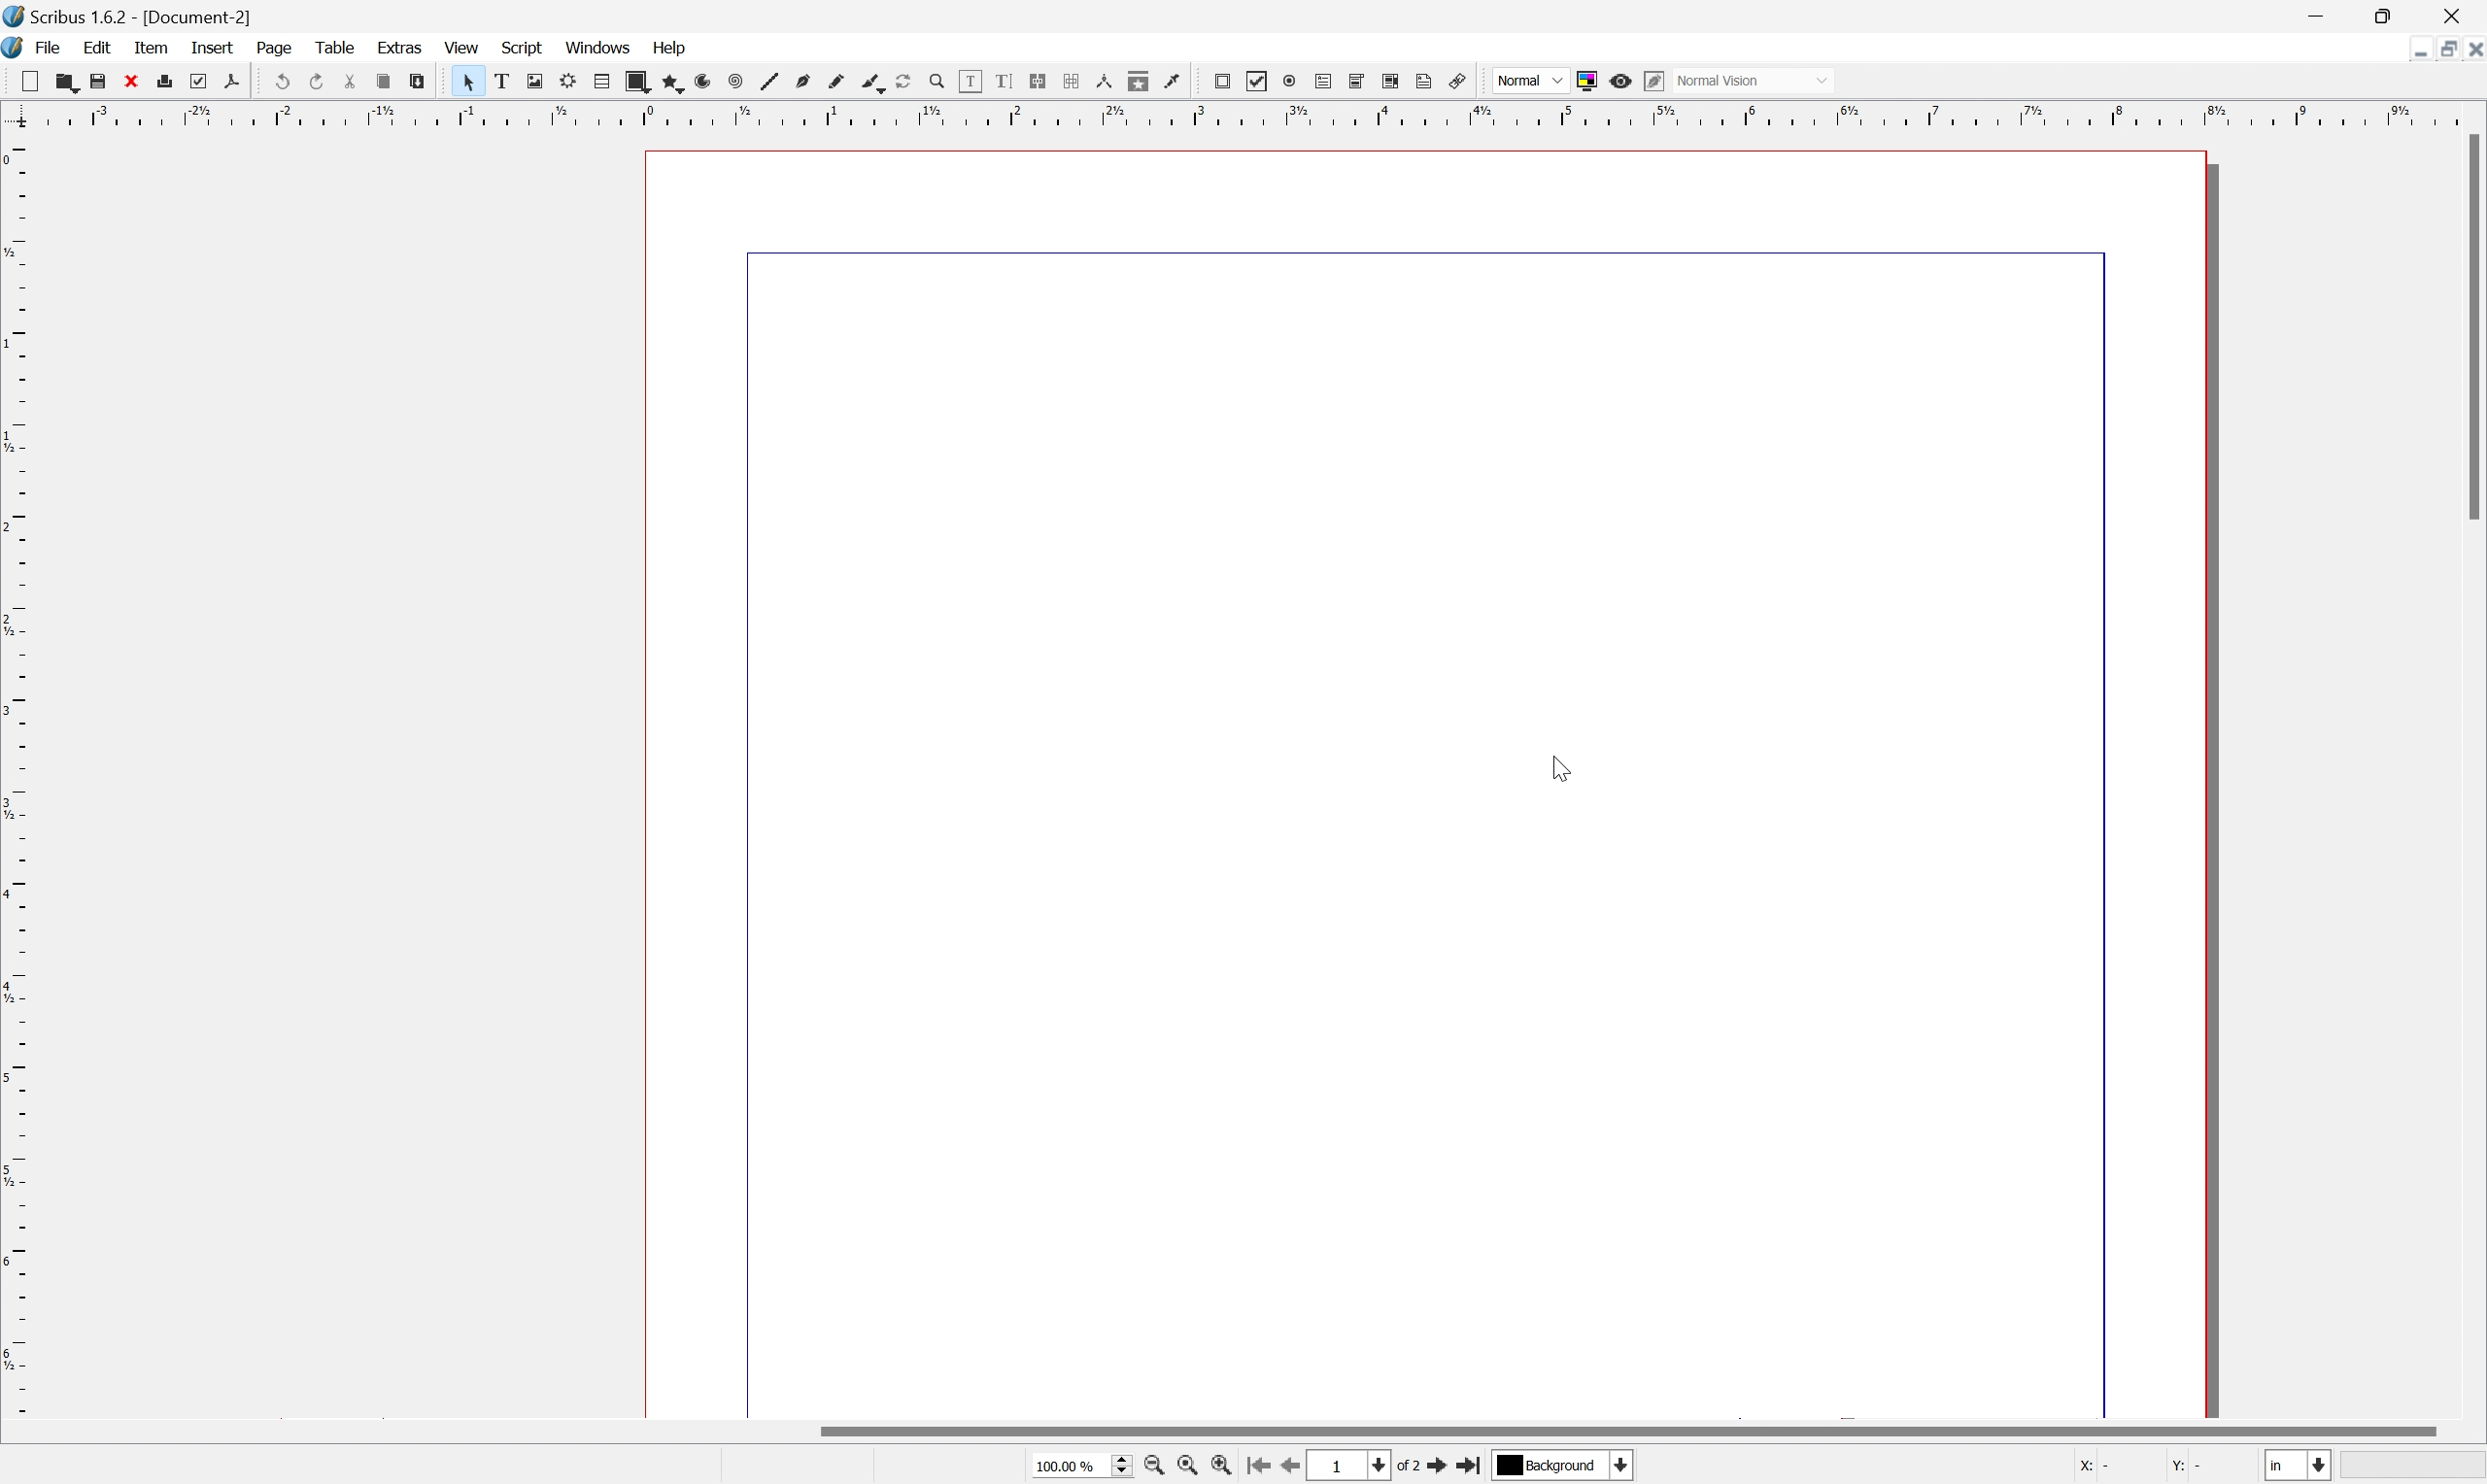 The width and height of the screenshot is (2487, 1484). I want to click on Edit contents of frame, so click(969, 80).